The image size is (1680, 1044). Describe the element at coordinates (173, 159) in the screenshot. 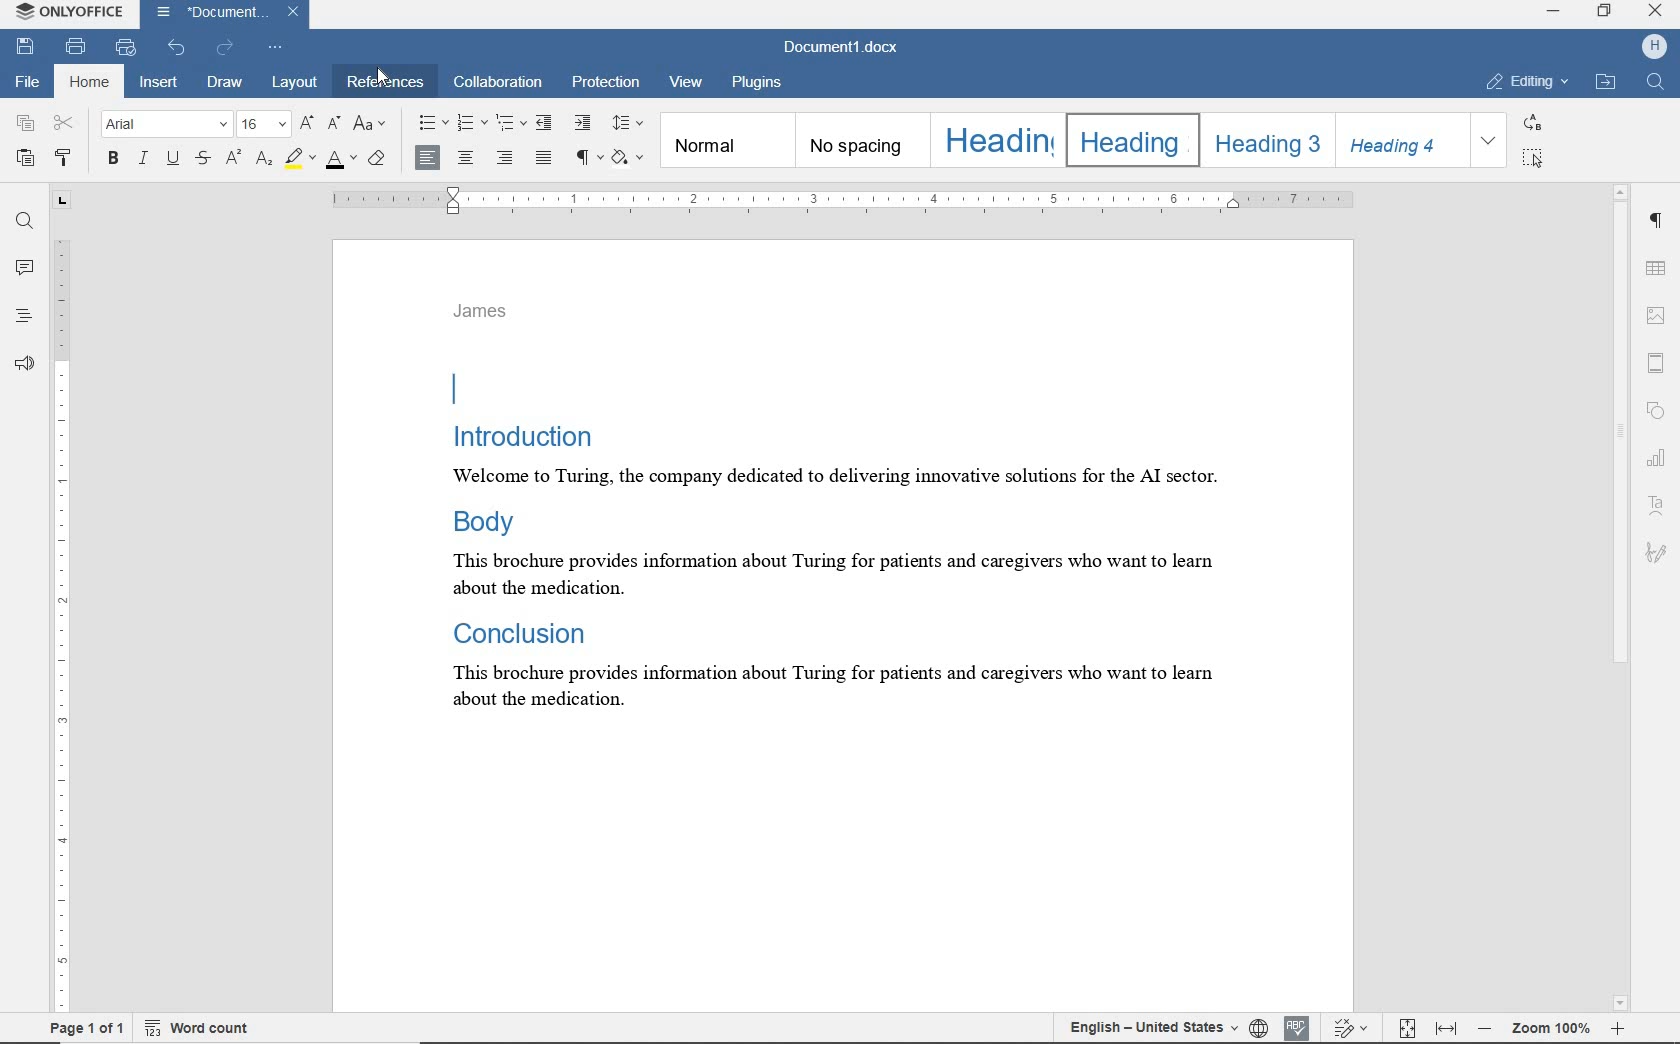

I see `underline` at that location.